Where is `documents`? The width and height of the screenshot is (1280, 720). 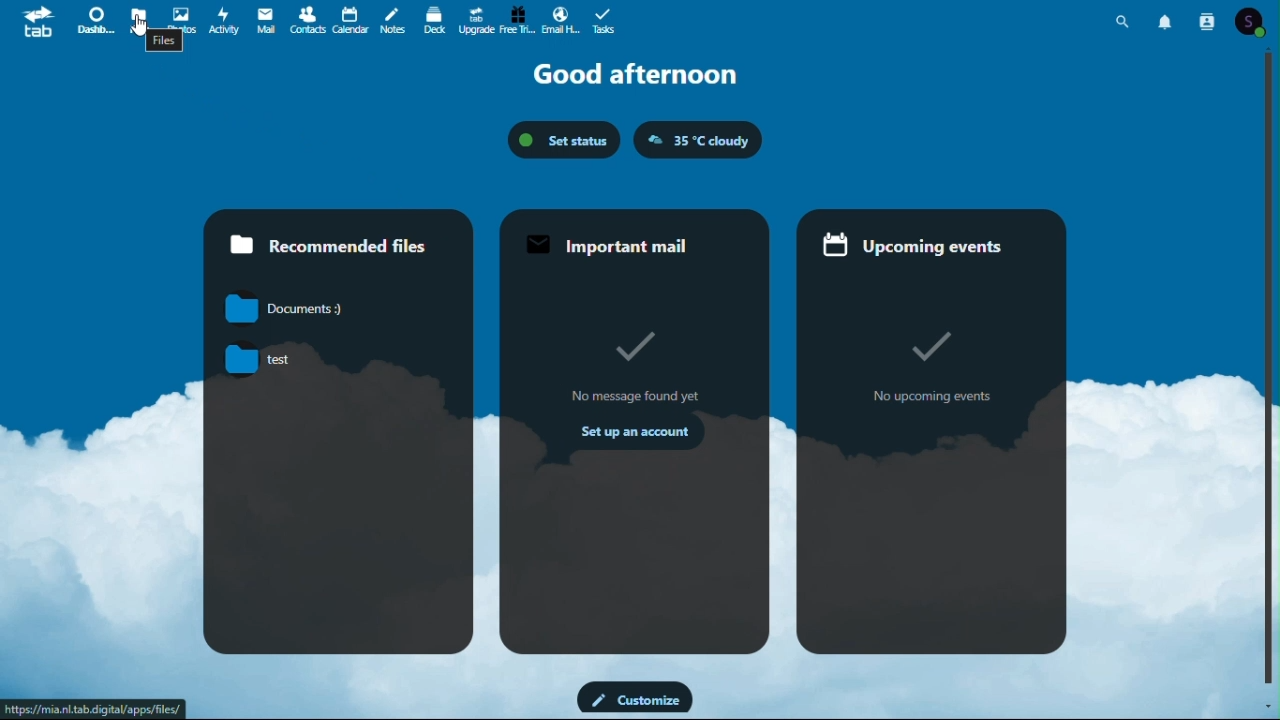 documents is located at coordinates (281, 308).